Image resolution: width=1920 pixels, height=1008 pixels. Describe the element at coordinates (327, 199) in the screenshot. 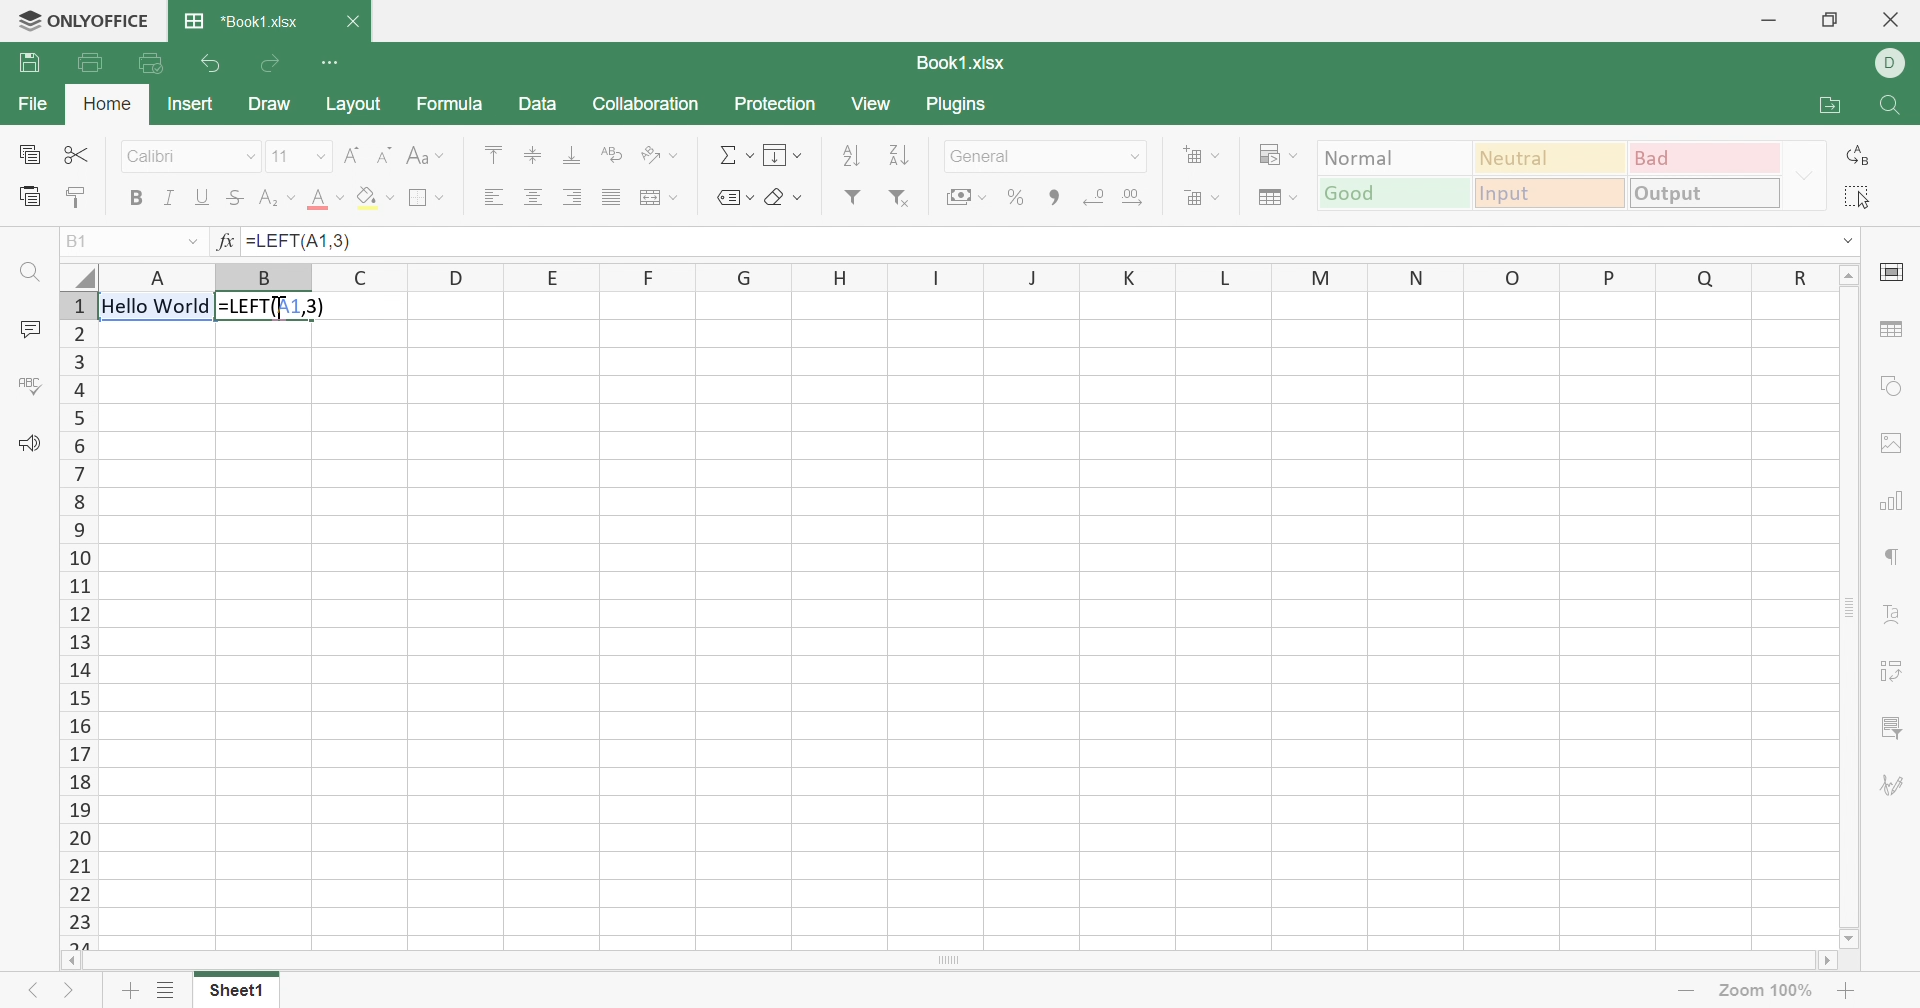

I see `Font color` at that location.